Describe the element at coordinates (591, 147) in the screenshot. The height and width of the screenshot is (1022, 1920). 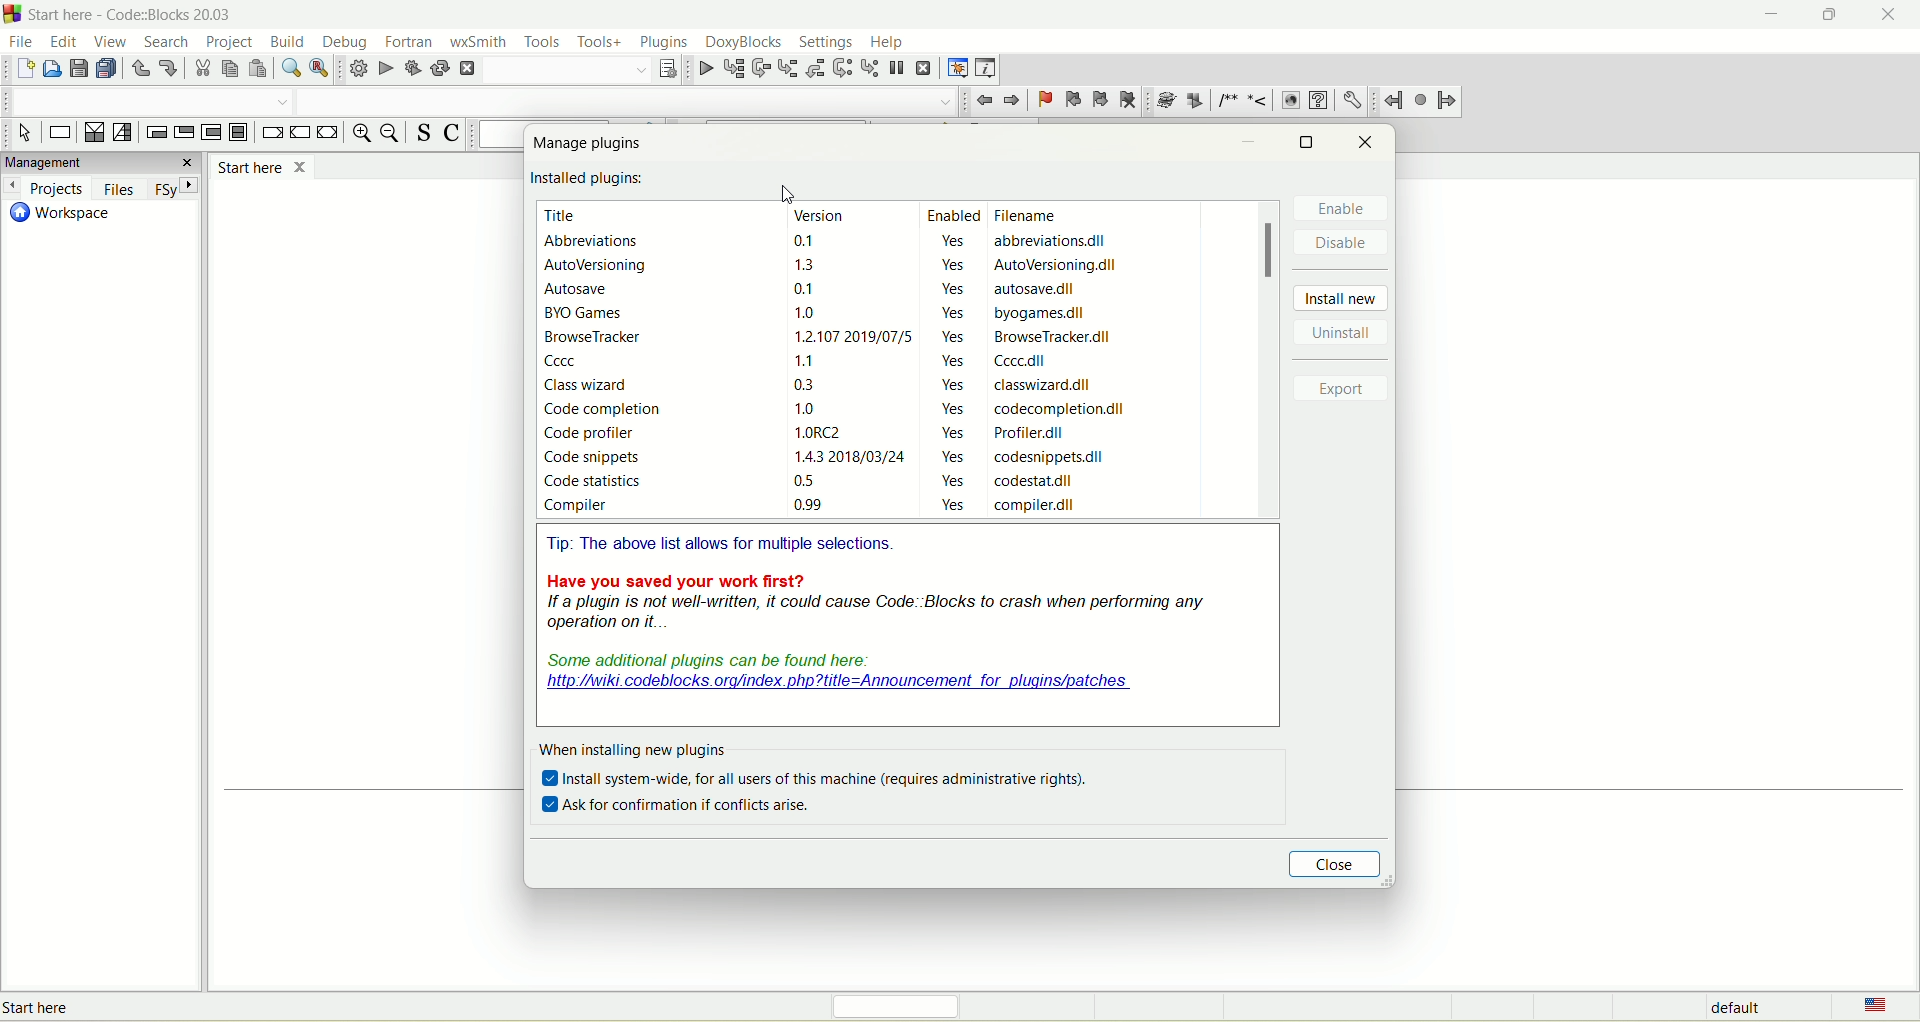
I see `manage plugins` at that location.